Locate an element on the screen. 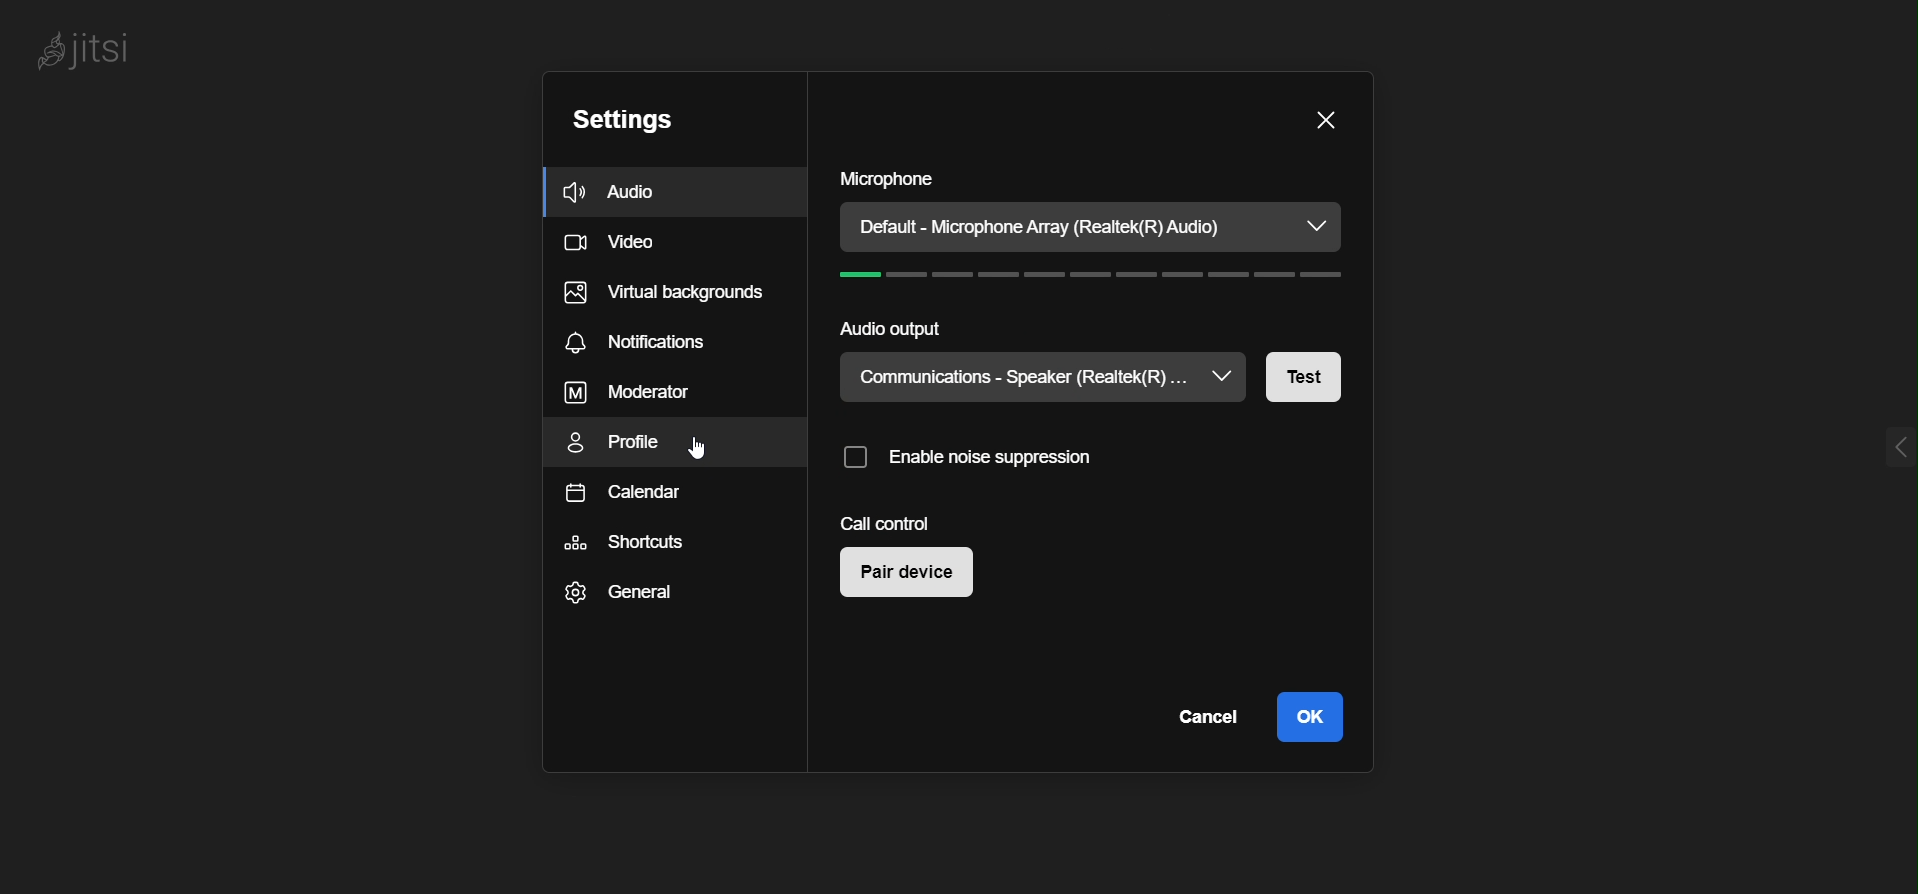 The height and width of the screenshot is (894, 1918). cancel is located at coordinates (1206, 718).